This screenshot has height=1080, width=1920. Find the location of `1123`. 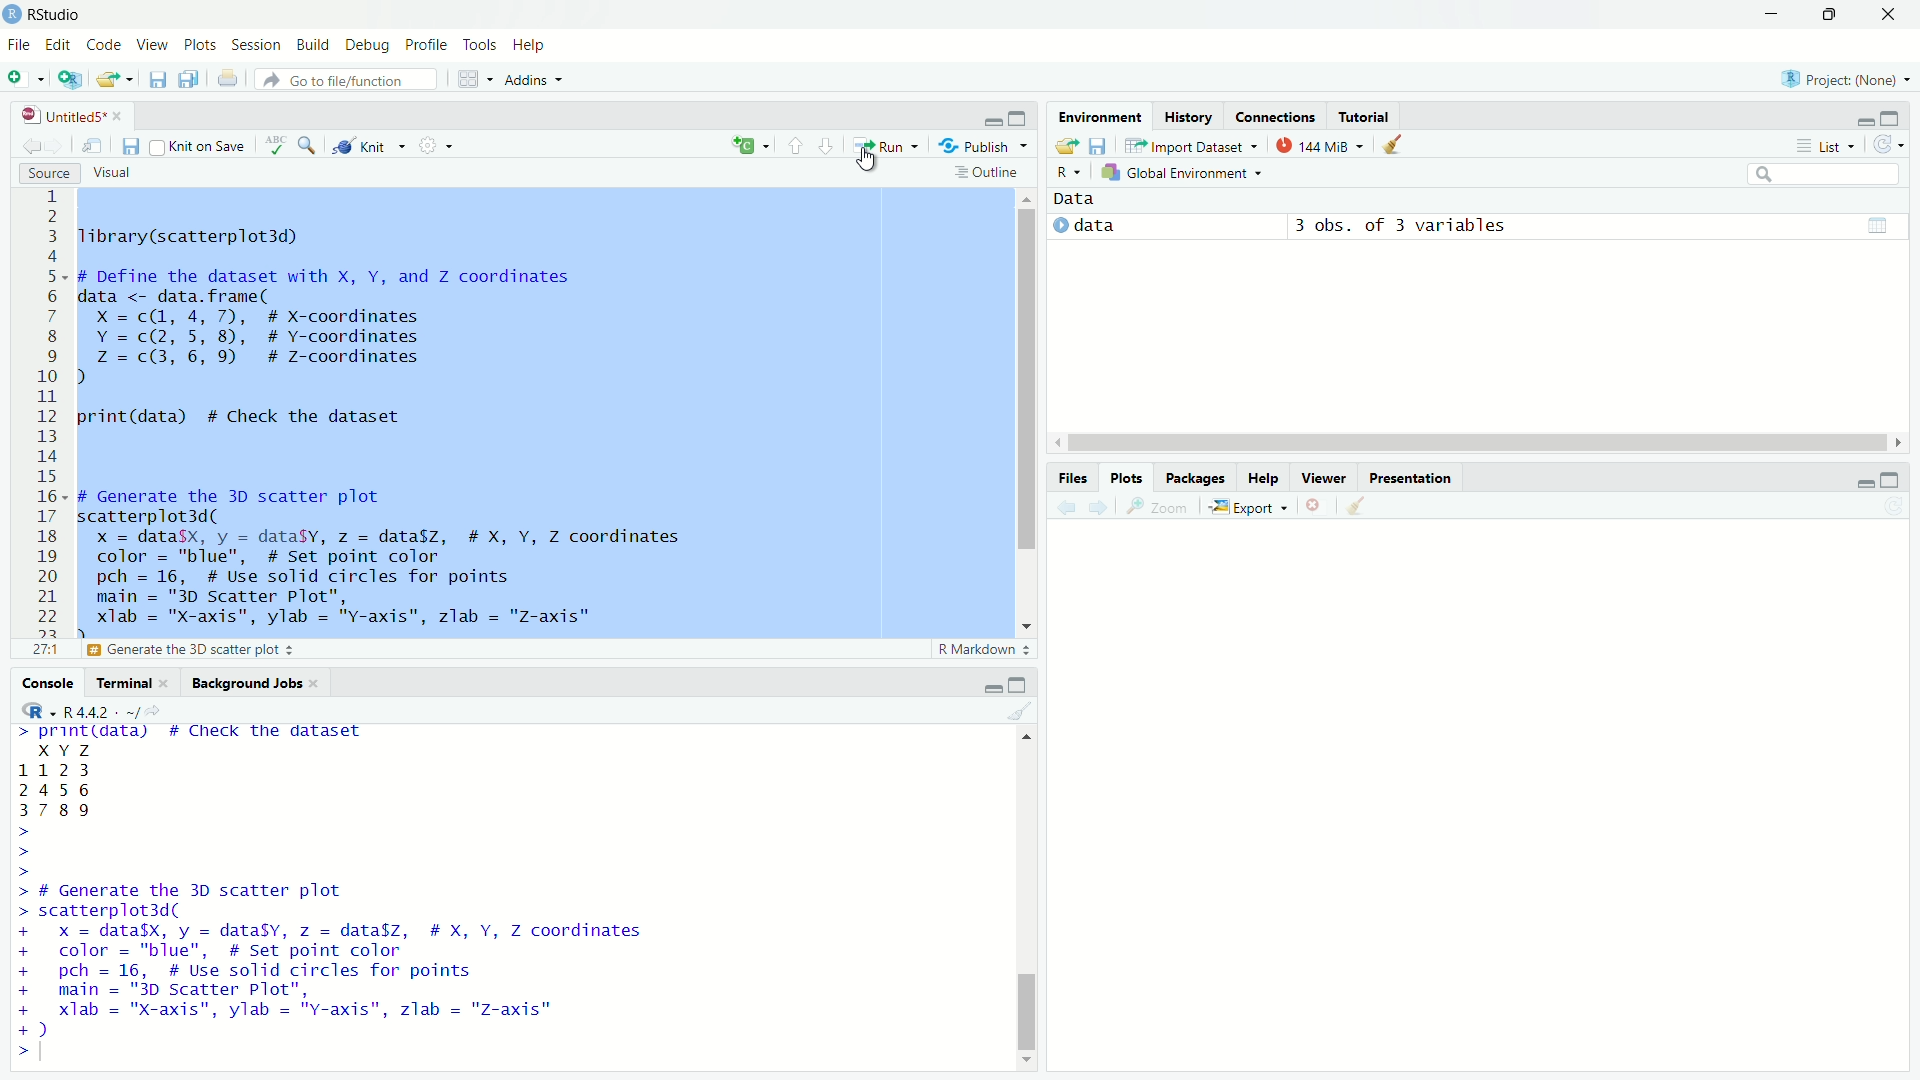

1123 is located at coordinates (58, 768).